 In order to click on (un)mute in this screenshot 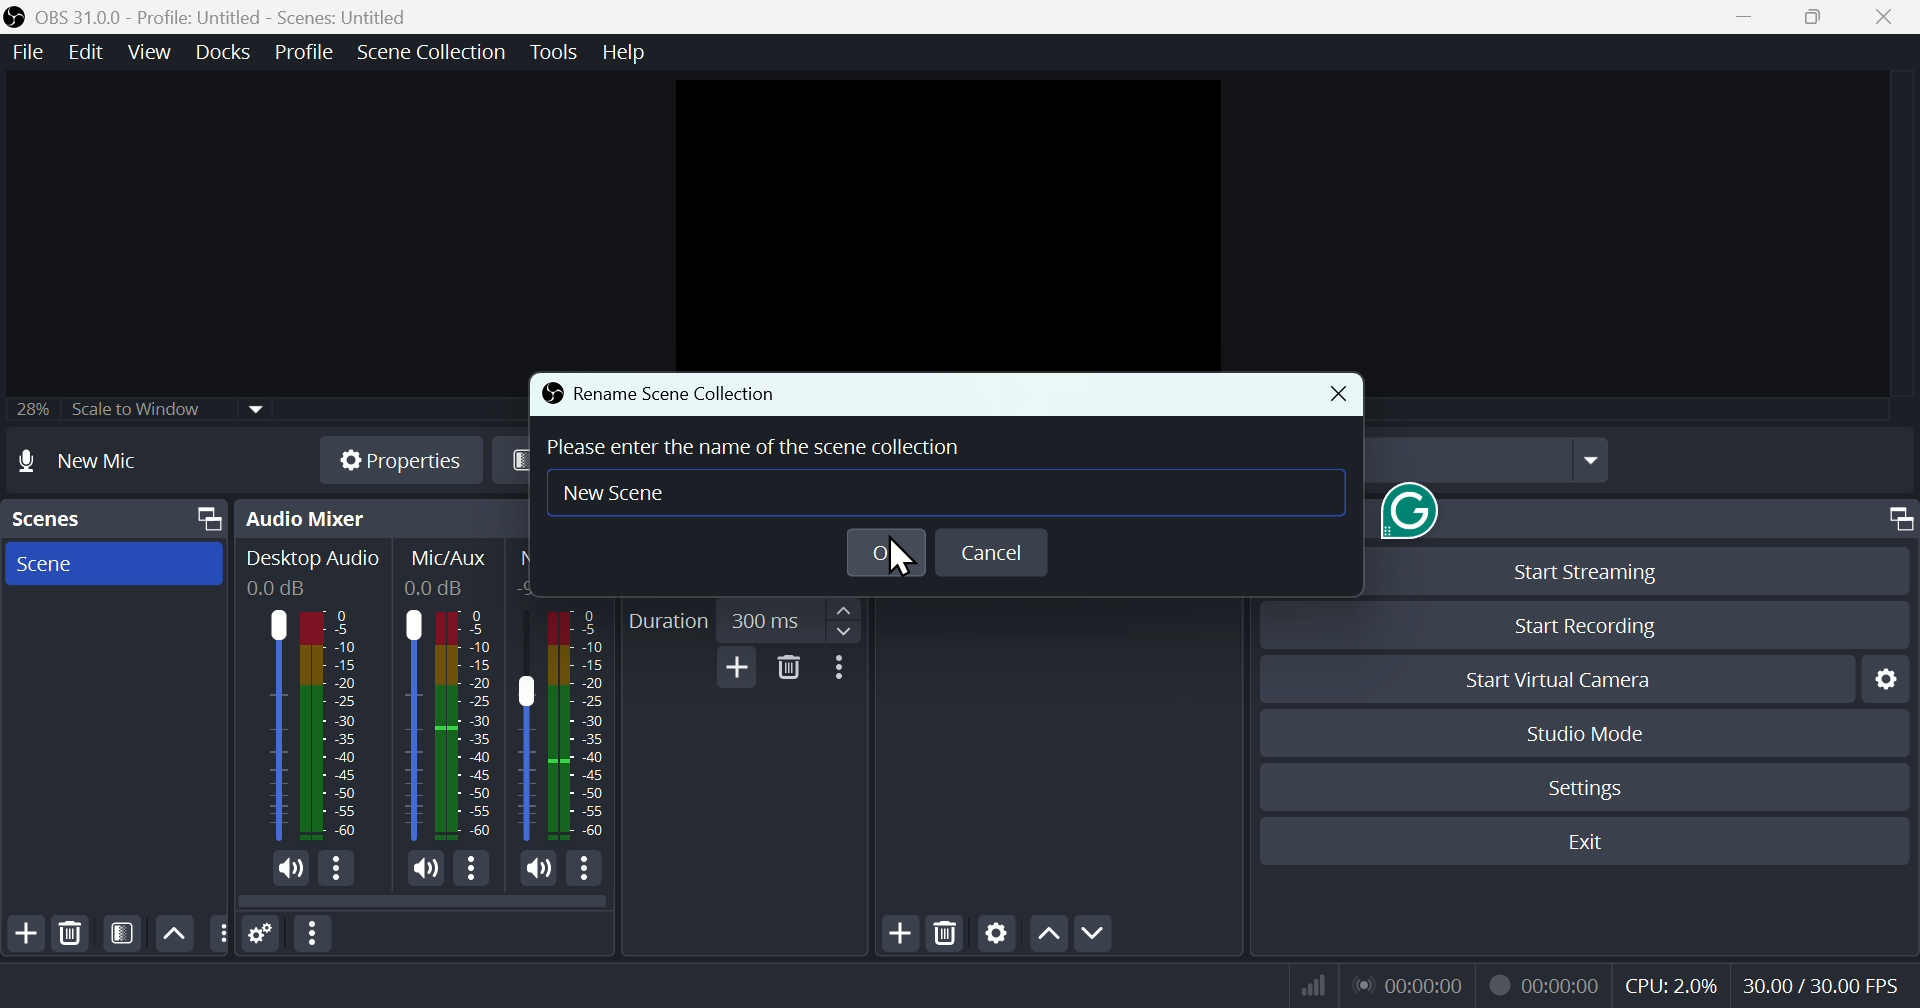, I will do `click(424, 868)`.